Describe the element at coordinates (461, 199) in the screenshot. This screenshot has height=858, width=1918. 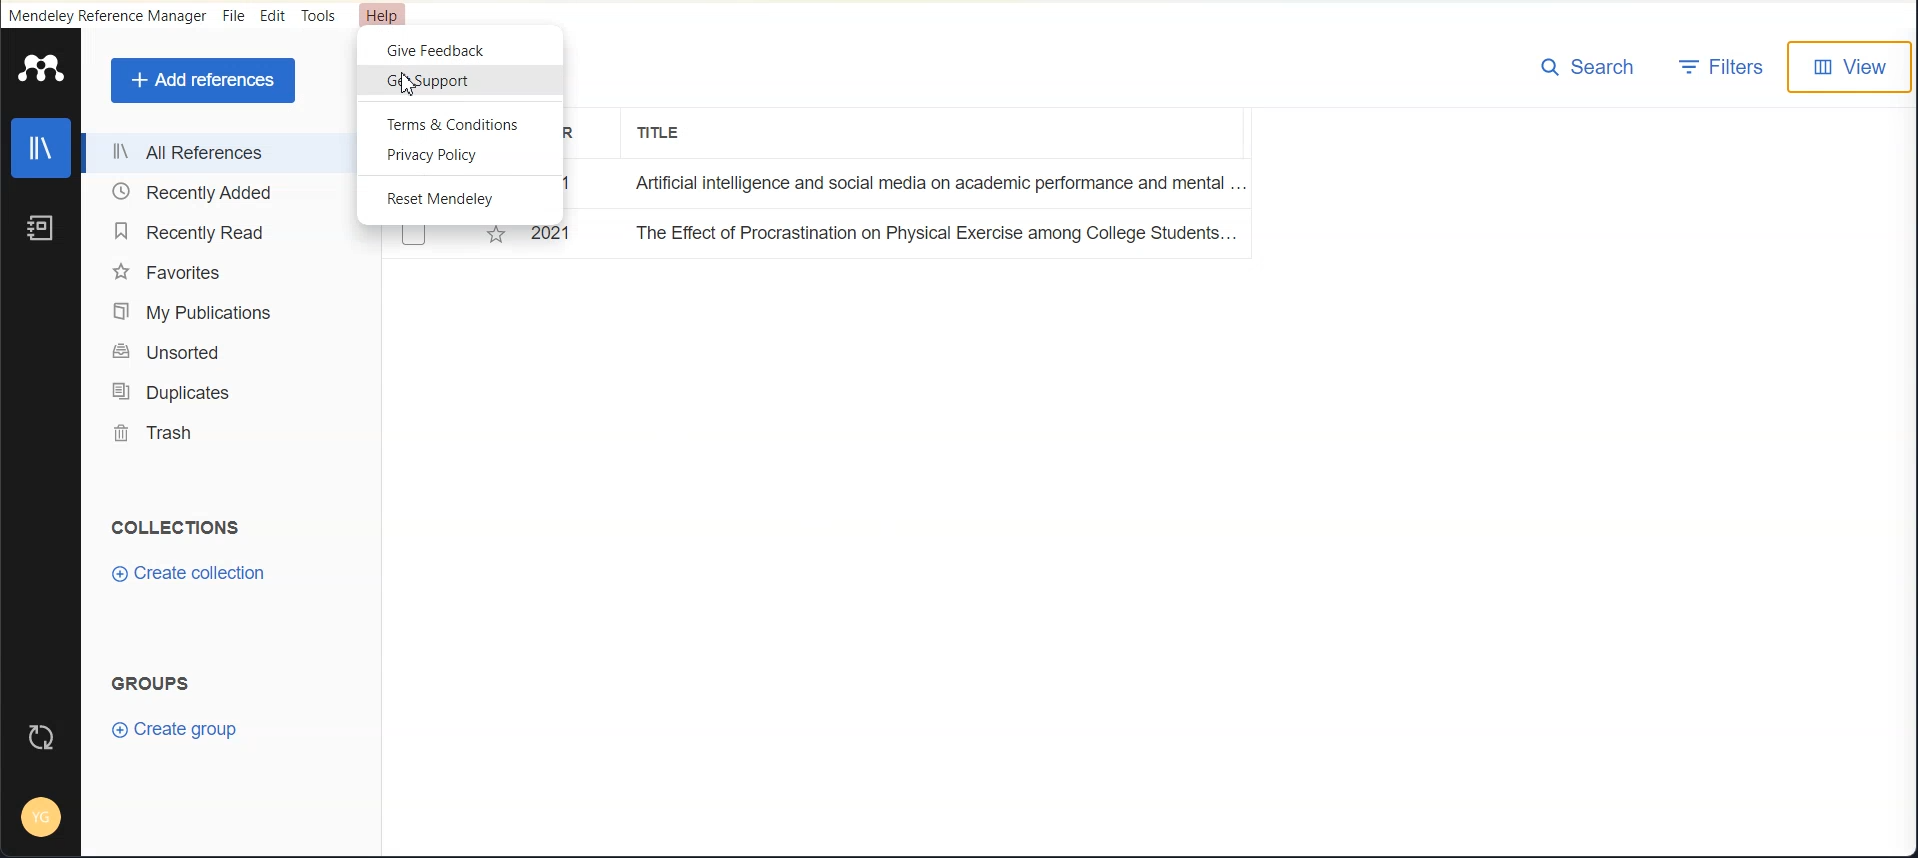
I see `Reset Mendeley` at that location.